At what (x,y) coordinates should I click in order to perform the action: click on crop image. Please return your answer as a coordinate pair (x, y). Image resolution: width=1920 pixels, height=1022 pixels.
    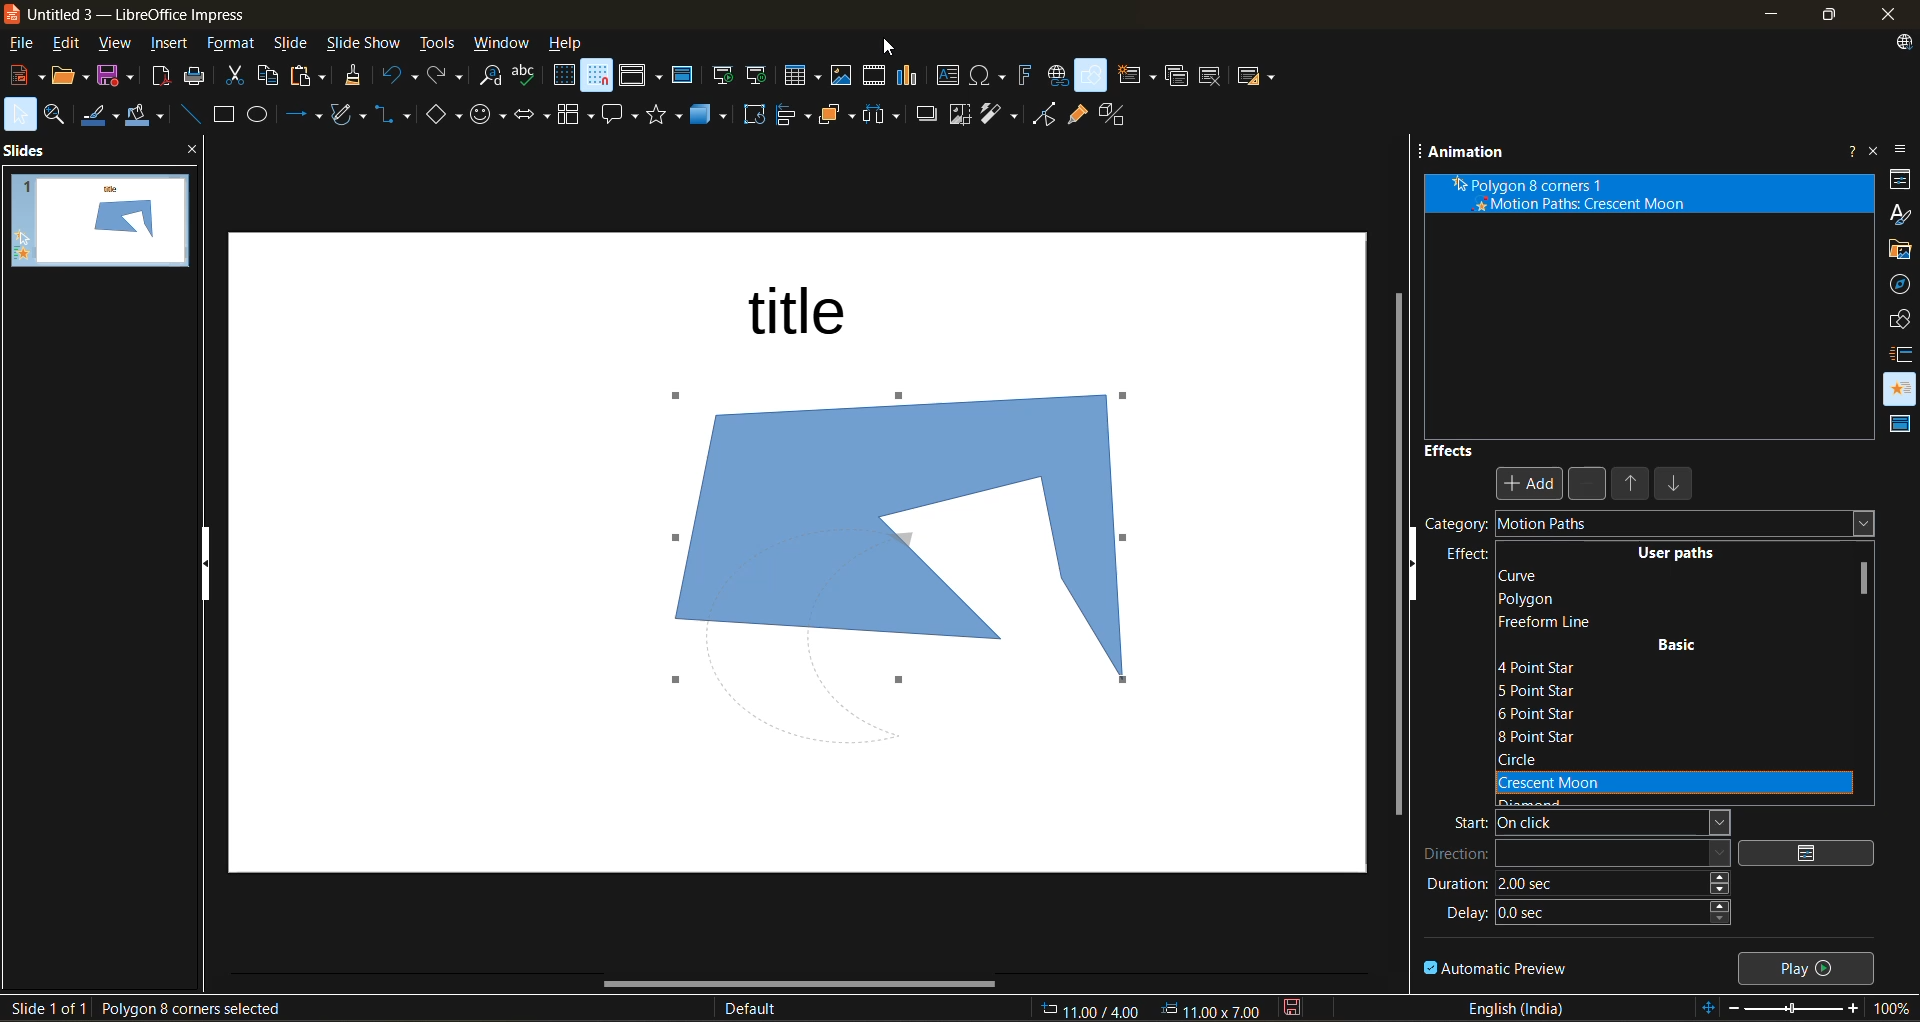
    Looking at the image, I should click on (957, 116).